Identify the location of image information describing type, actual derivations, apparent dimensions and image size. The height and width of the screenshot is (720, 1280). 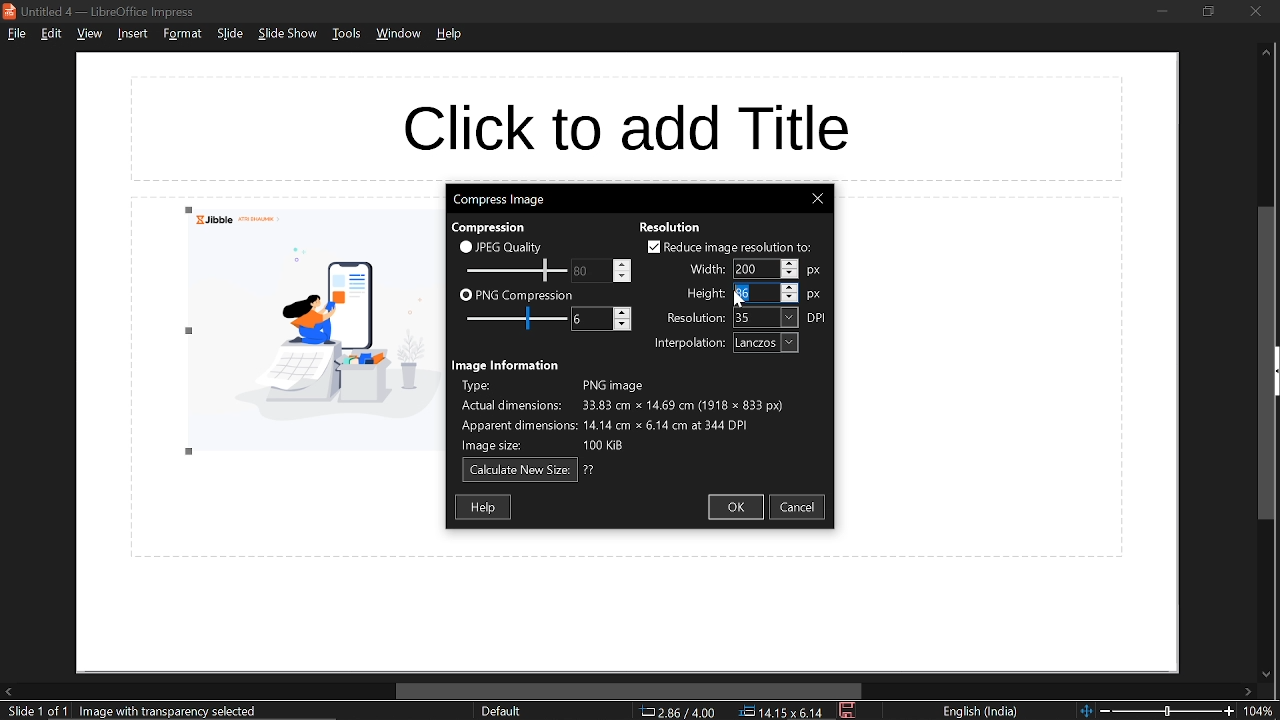
(634, 416).